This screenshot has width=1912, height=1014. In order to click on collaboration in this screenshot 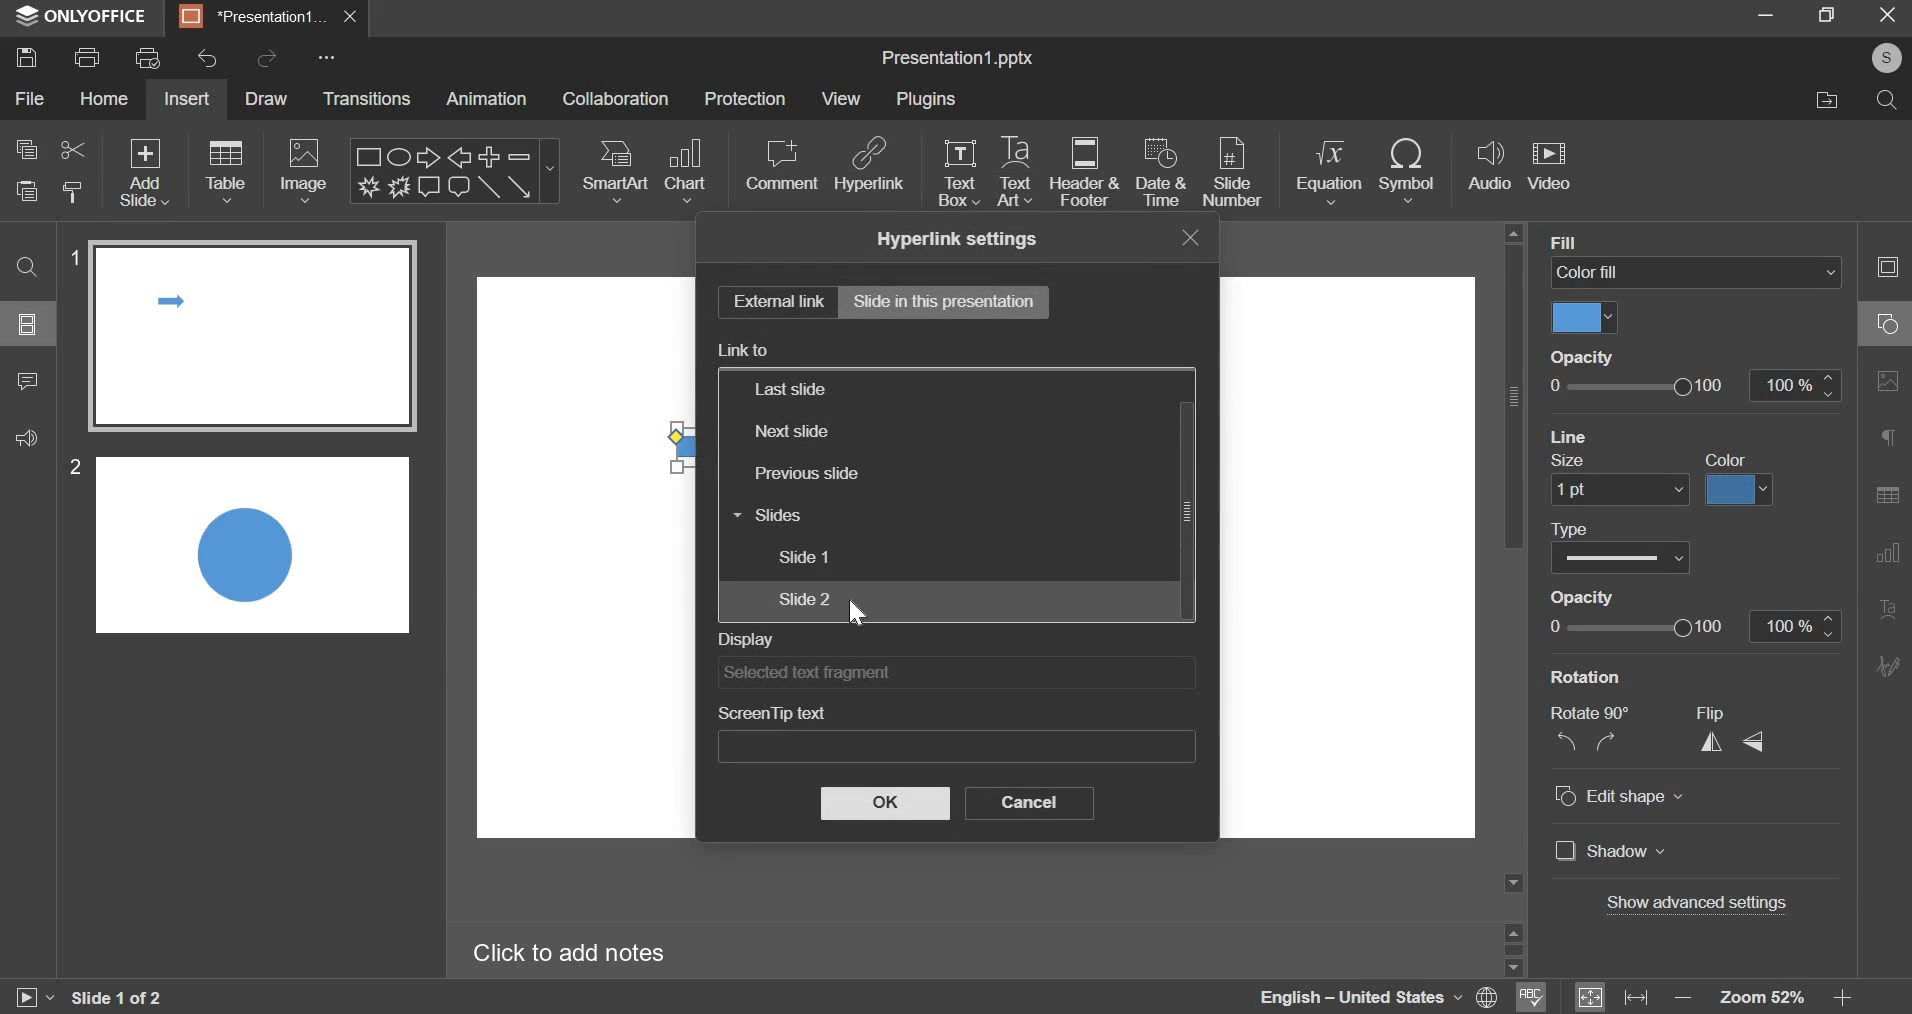, I will do `click(616, 98)`.